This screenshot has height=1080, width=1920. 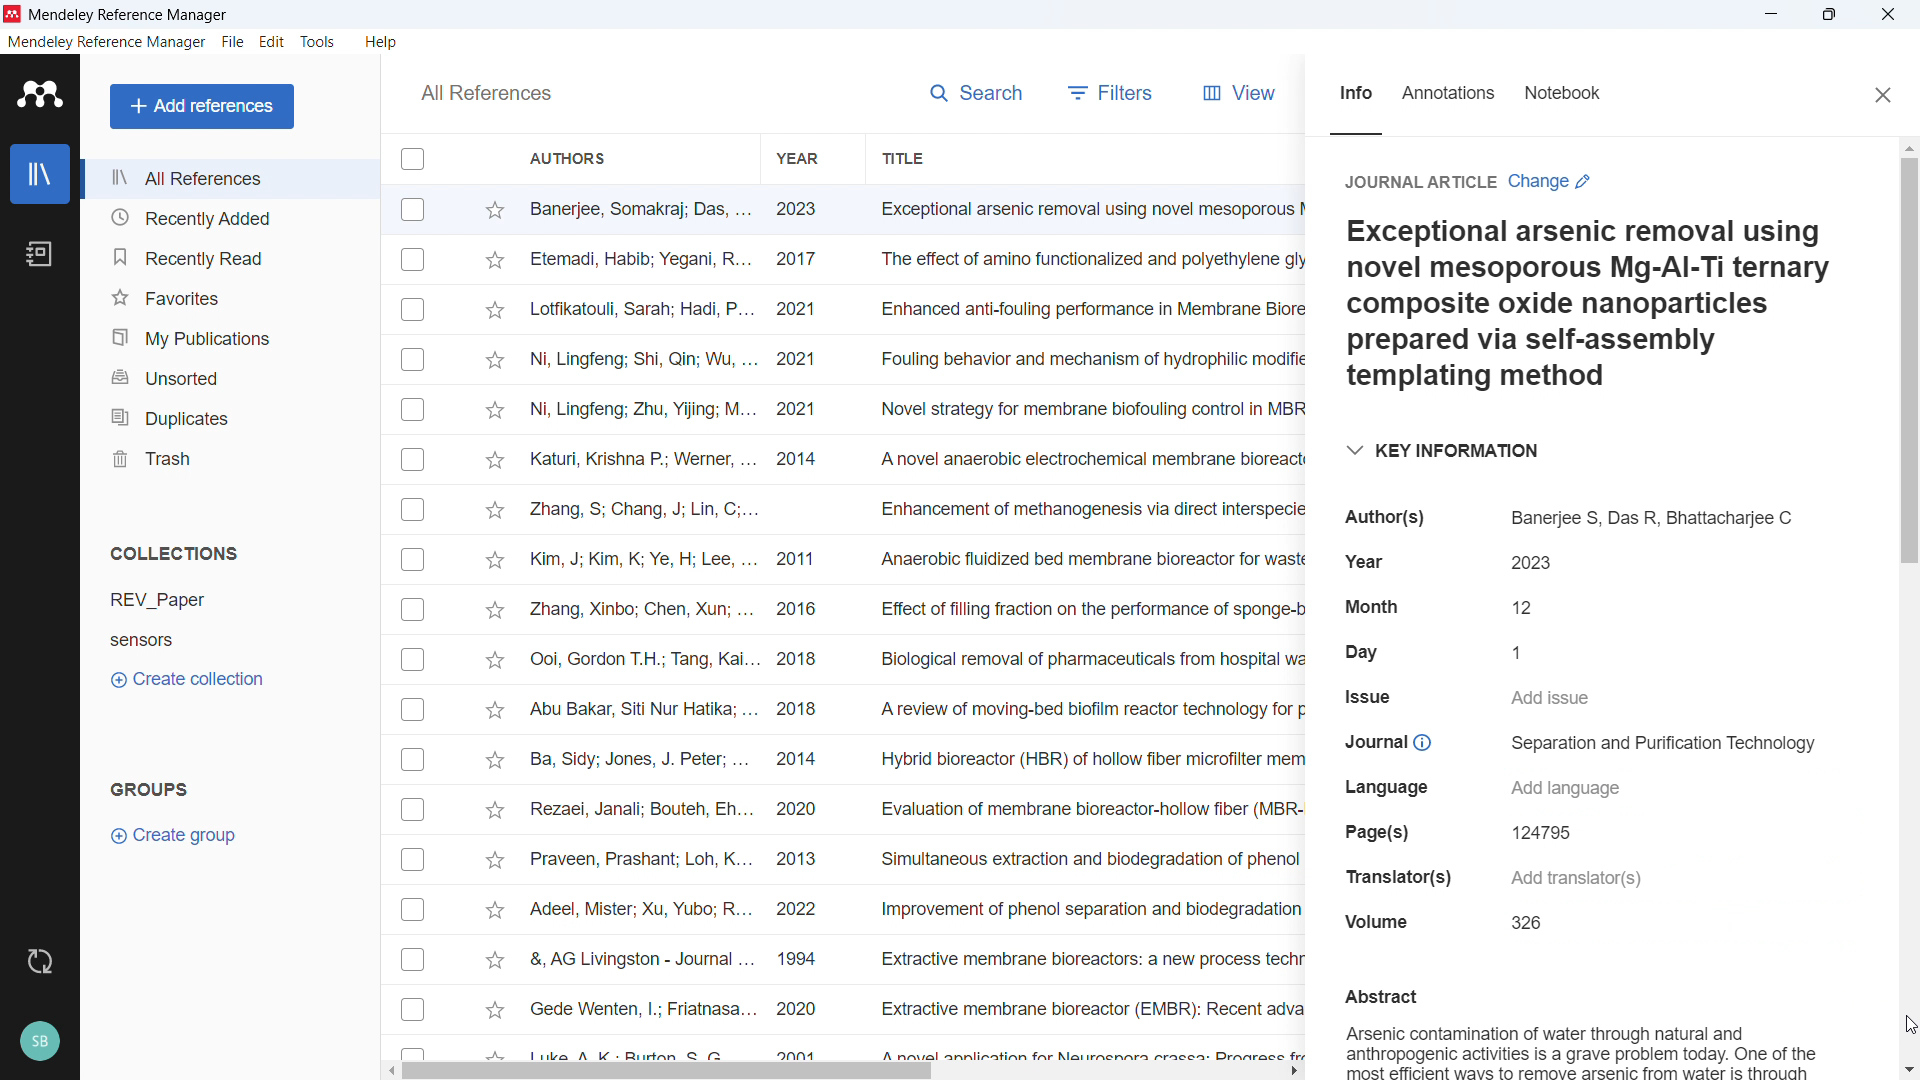 What do you see at coordinates (412, 308) in the screenshot?
I see `click to select individual entry` at bounding box center [412, 308].